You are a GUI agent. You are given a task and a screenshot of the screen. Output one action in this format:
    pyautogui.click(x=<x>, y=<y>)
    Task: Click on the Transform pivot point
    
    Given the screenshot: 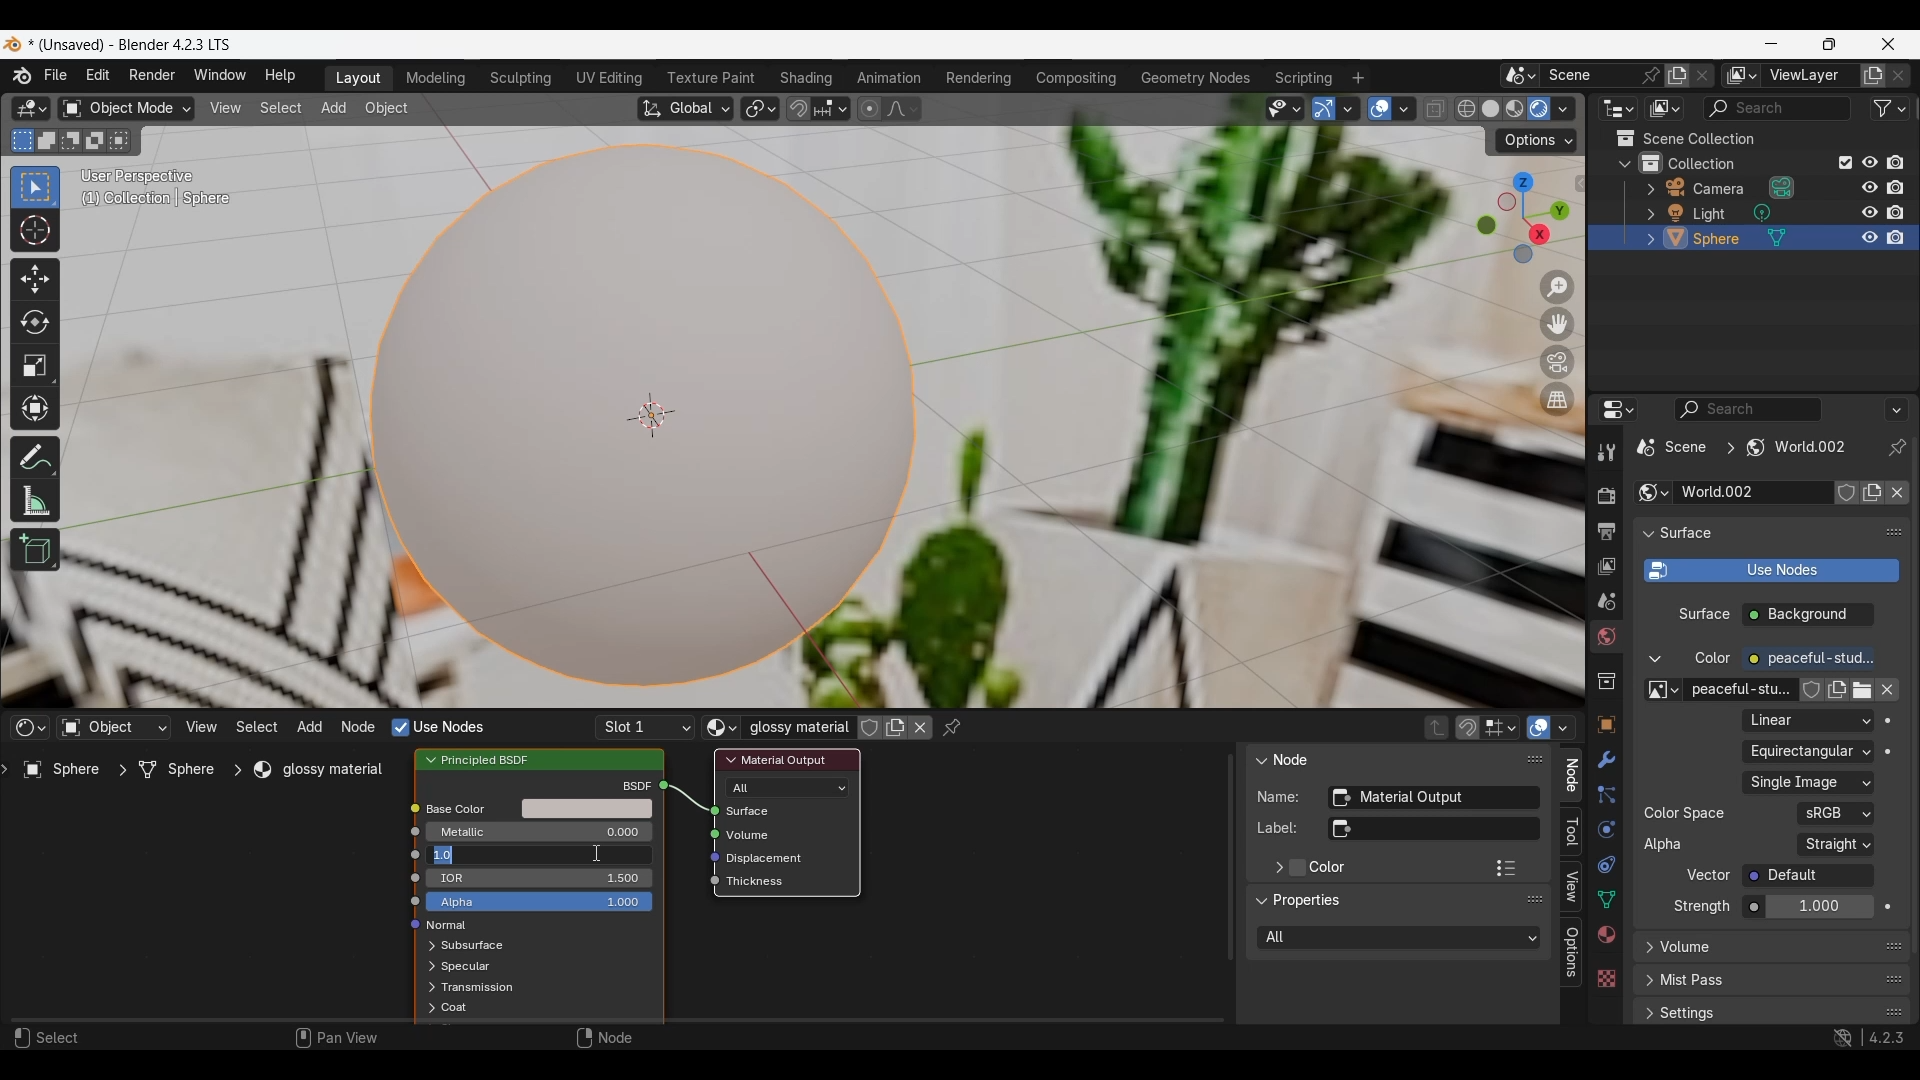 What is the action you would take?
    pyautogui.click(x=760, y=109)
    